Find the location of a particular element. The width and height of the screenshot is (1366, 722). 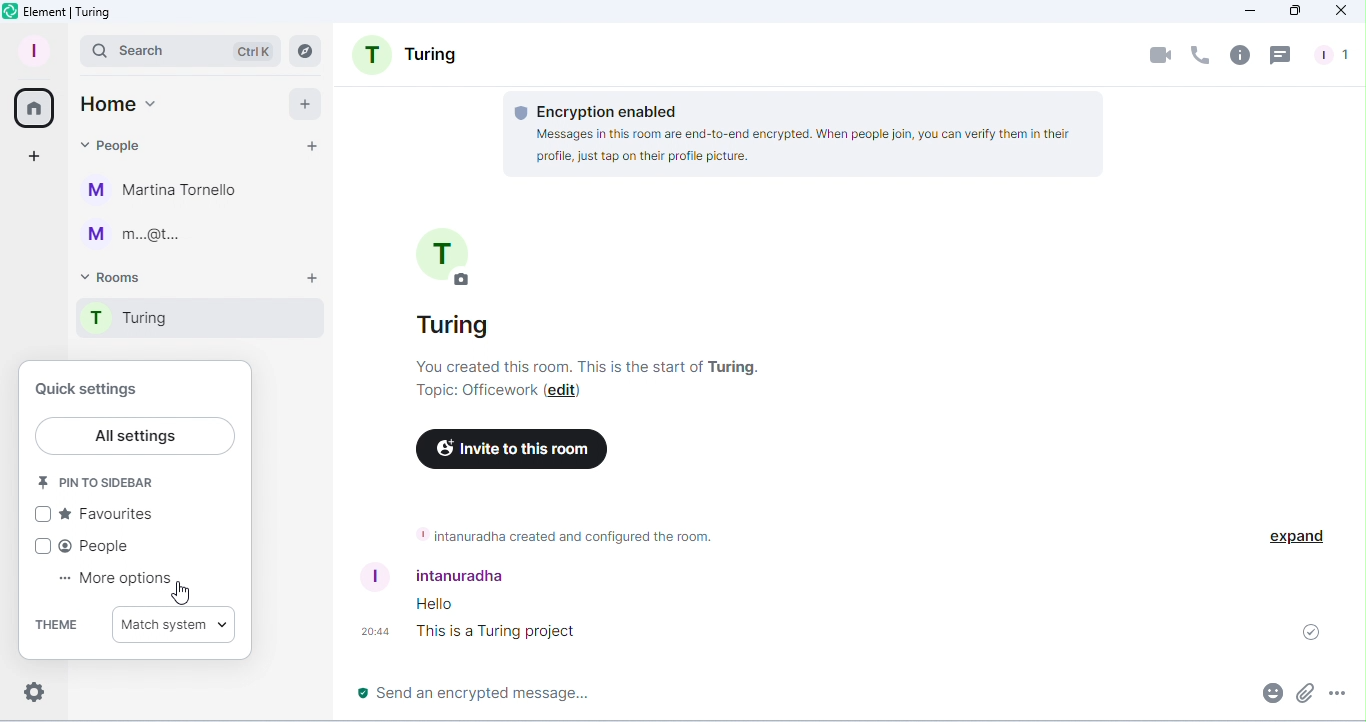

Add is located at coordinates (307, 103).